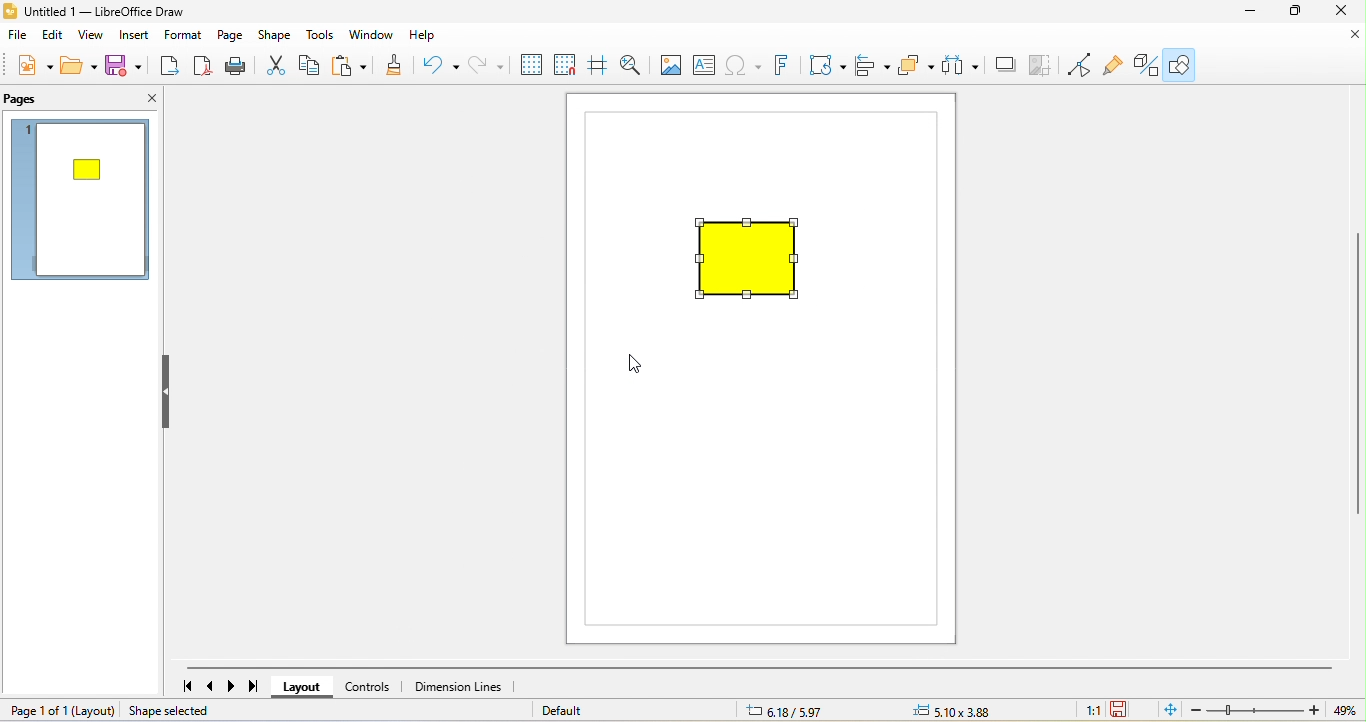  Describe the element at coordinates (1123, 710) in the screenshot. I see `since the last save` at that location.